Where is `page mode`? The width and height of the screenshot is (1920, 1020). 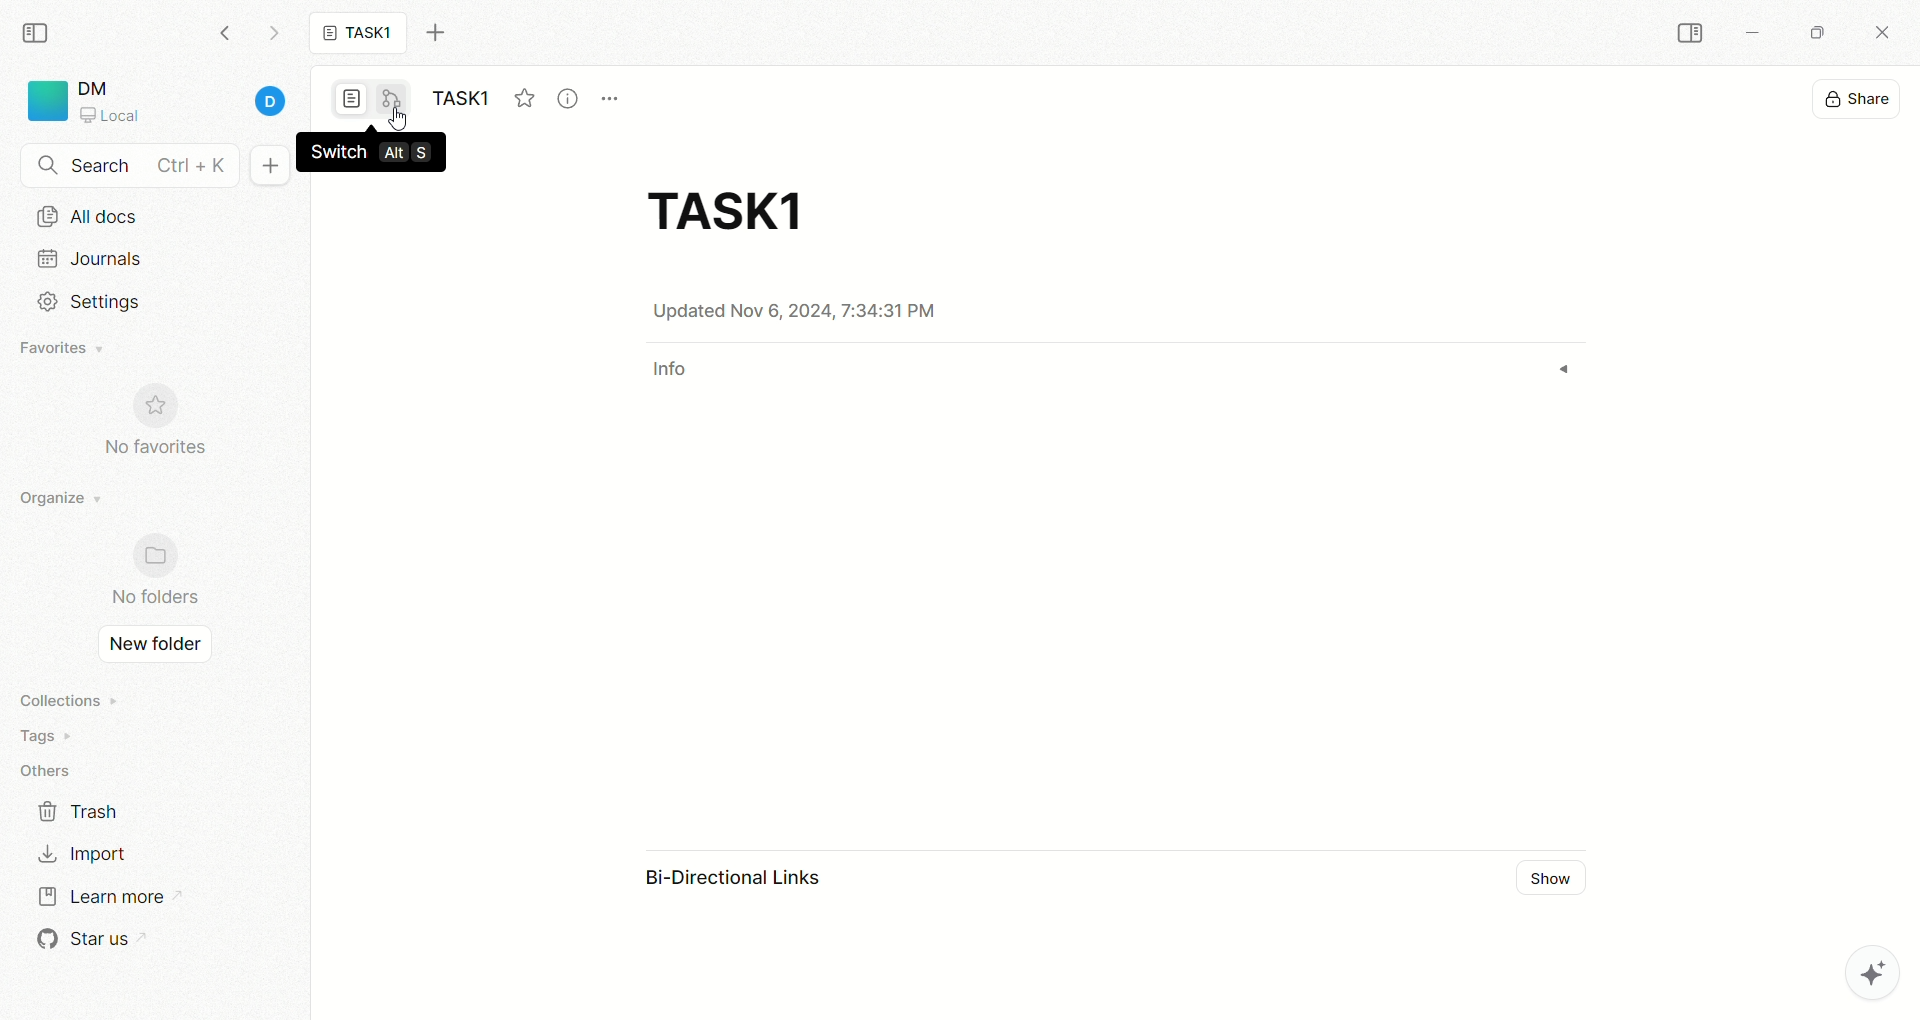
page mode is located at coordinates (353, 101).